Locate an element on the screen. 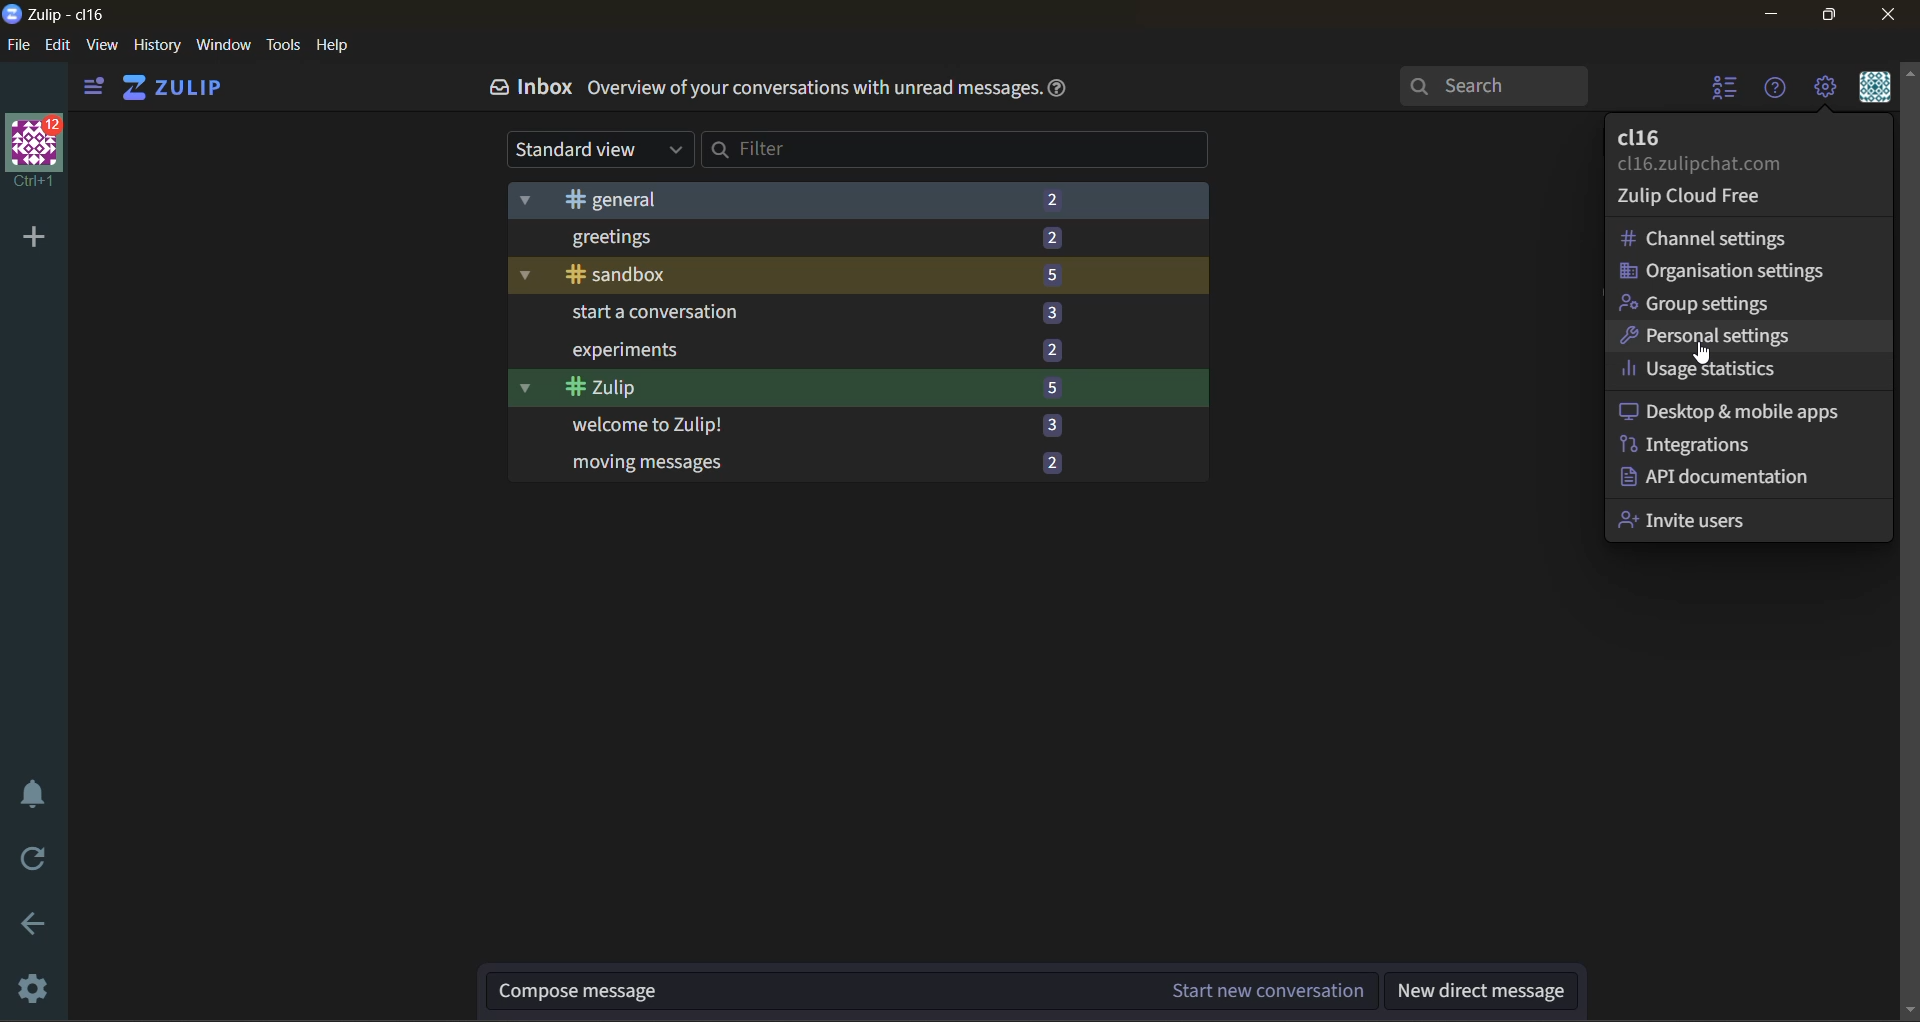 The image size is (1920, 1022). invite users is located at coordinates (1698, 519).